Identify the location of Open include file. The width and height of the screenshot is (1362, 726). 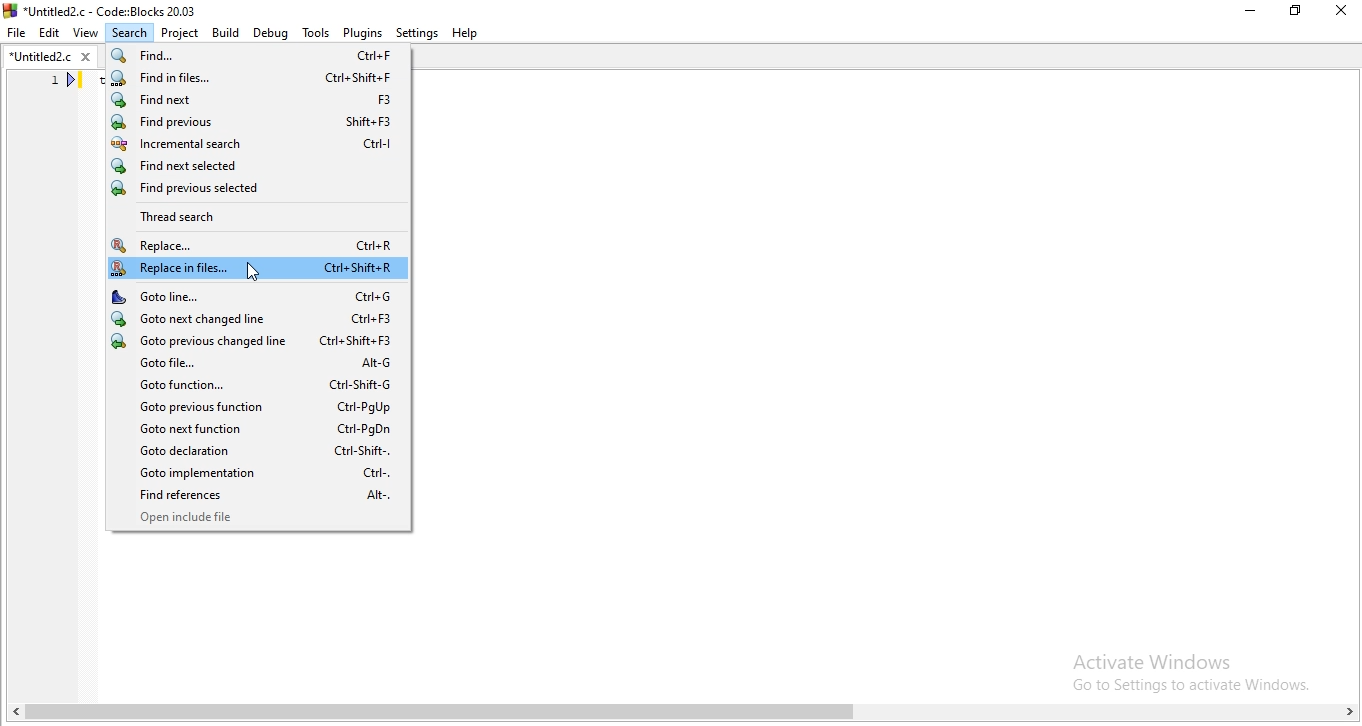
(261, 518).